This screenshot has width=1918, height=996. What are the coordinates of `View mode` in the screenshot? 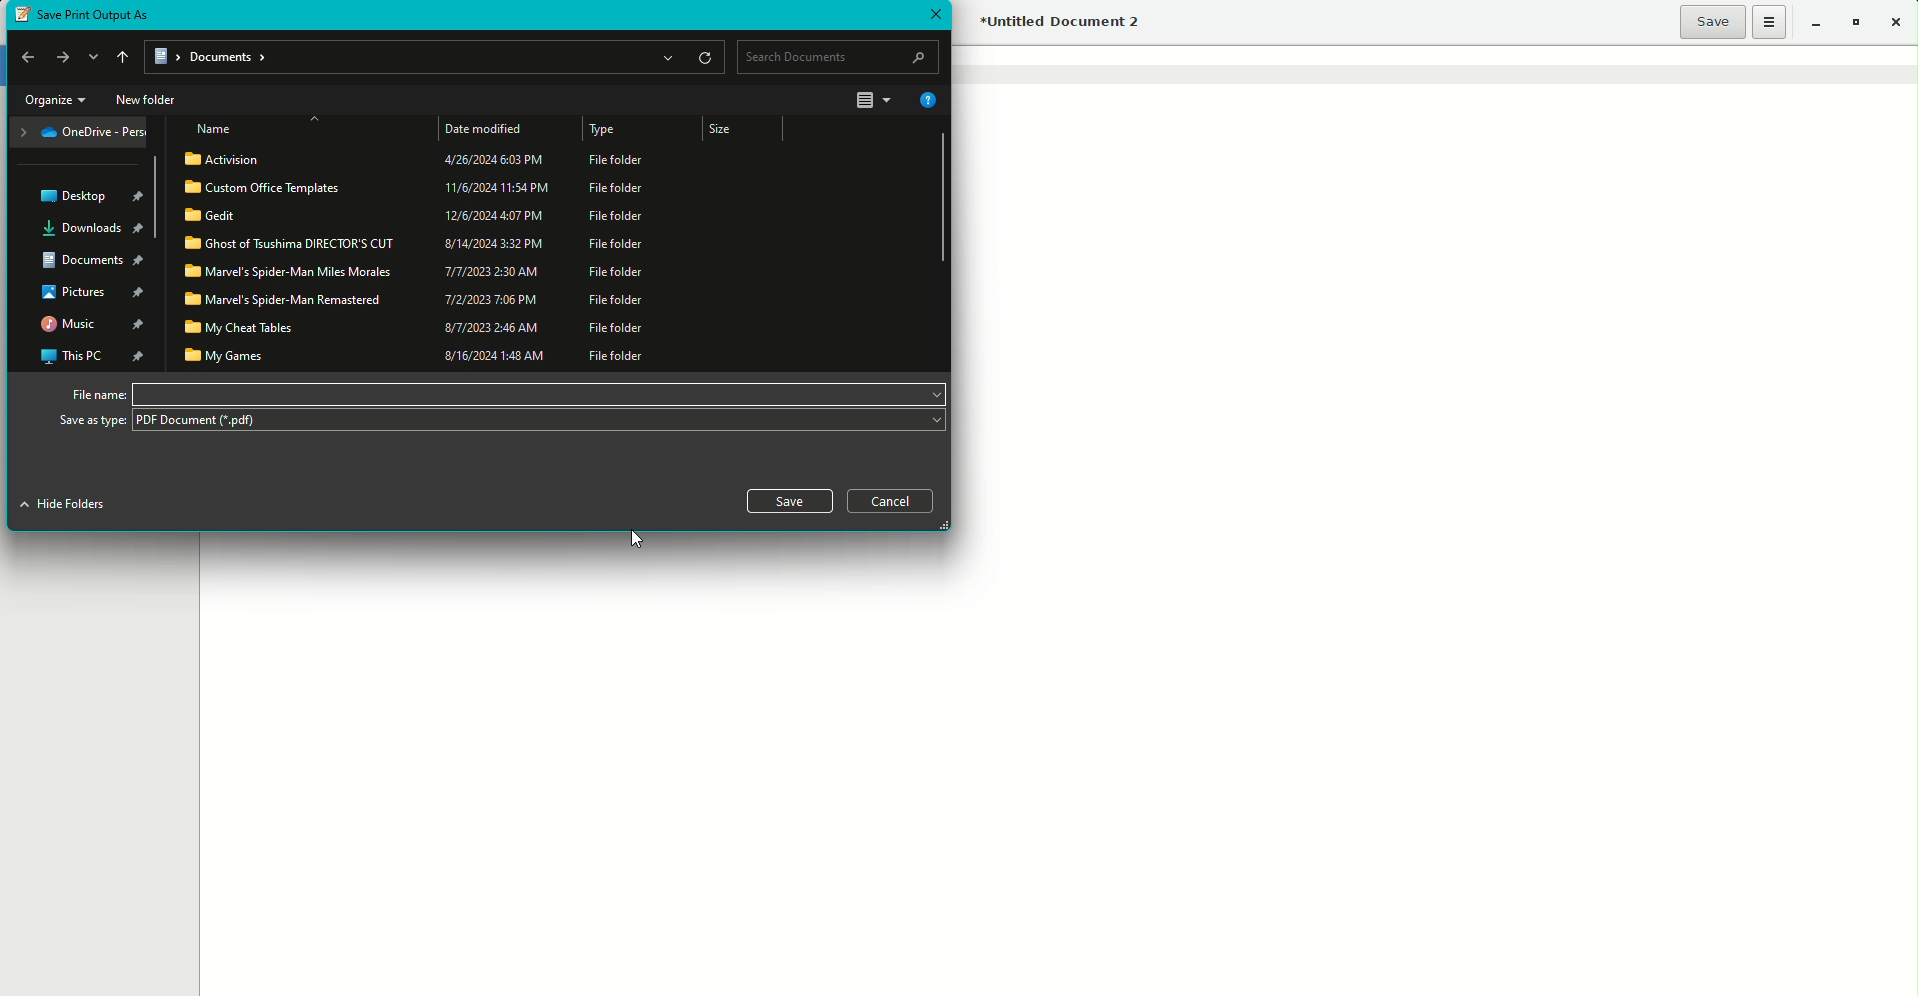 It's located at (874, 101).